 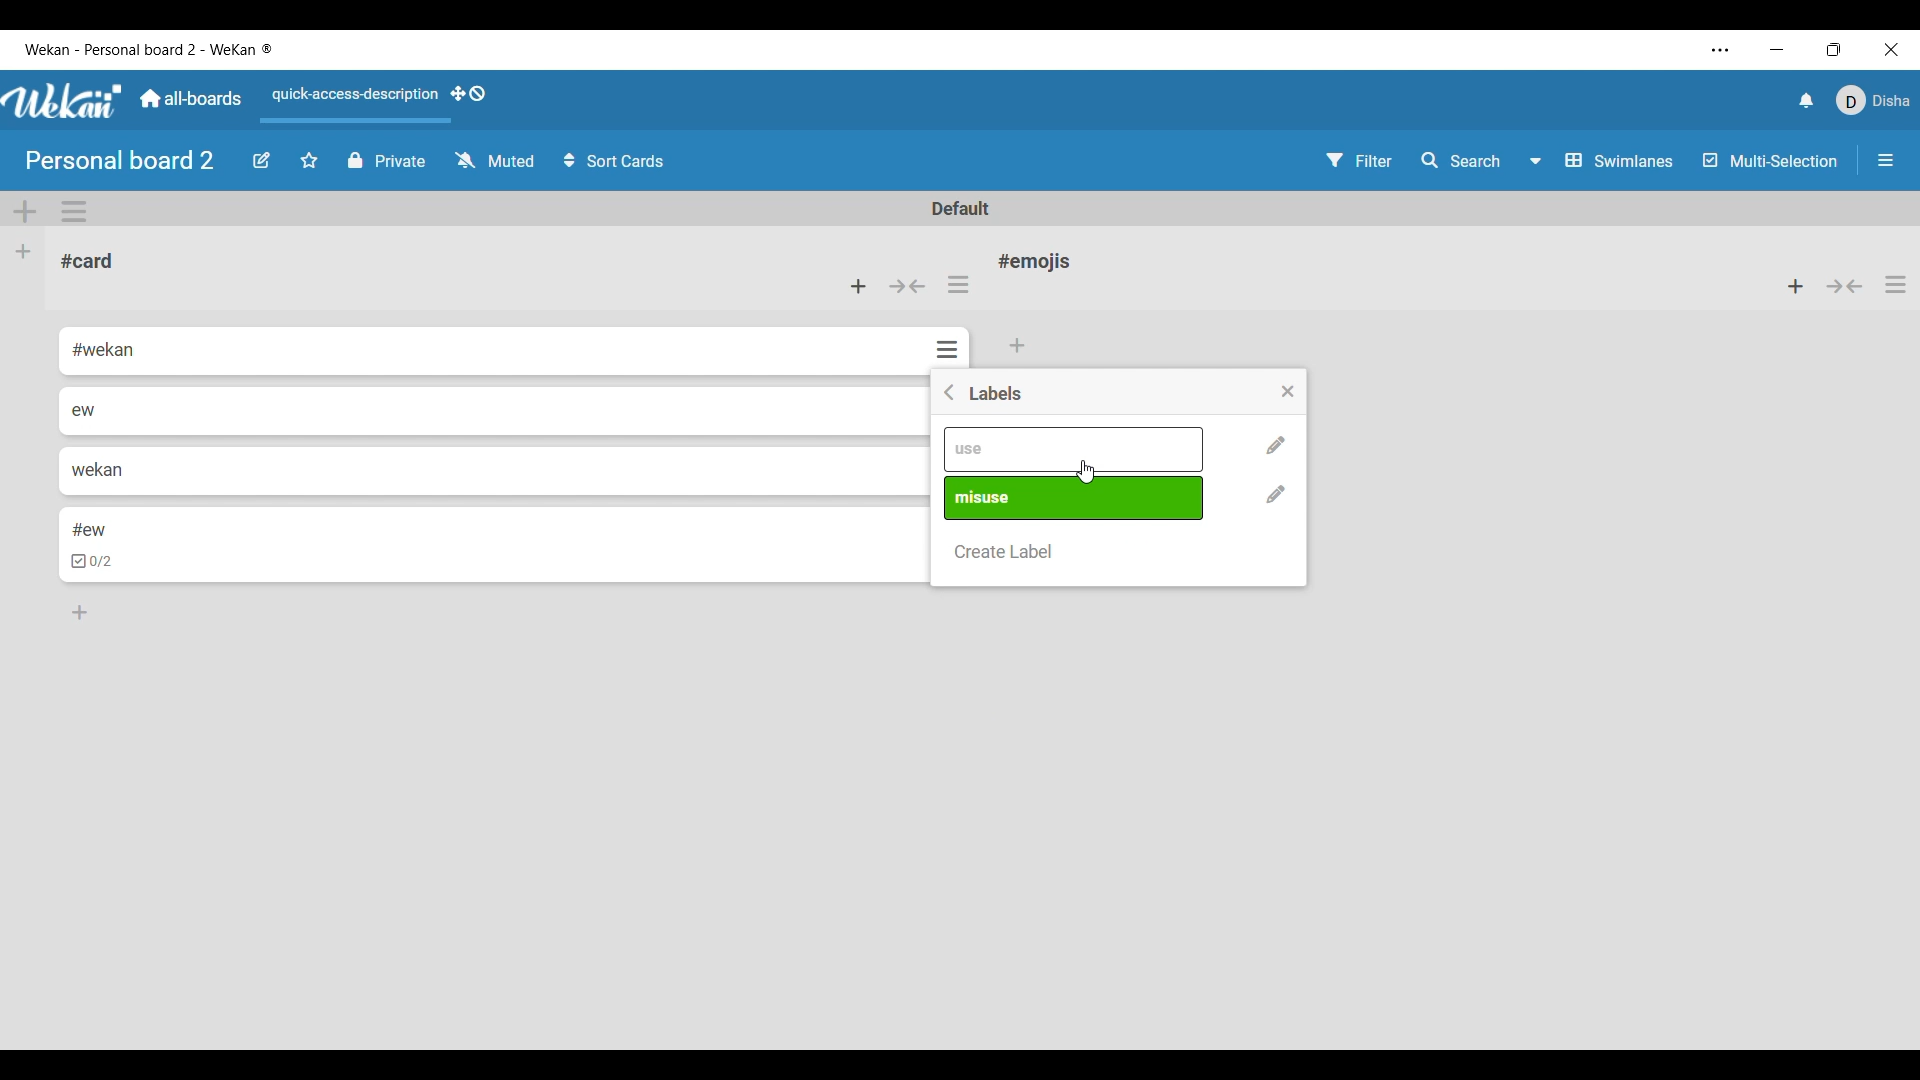 What do you see at coordinates (1288, 392) in the screenshot?
I see `Close settings` at bounding box center [1288, 392].